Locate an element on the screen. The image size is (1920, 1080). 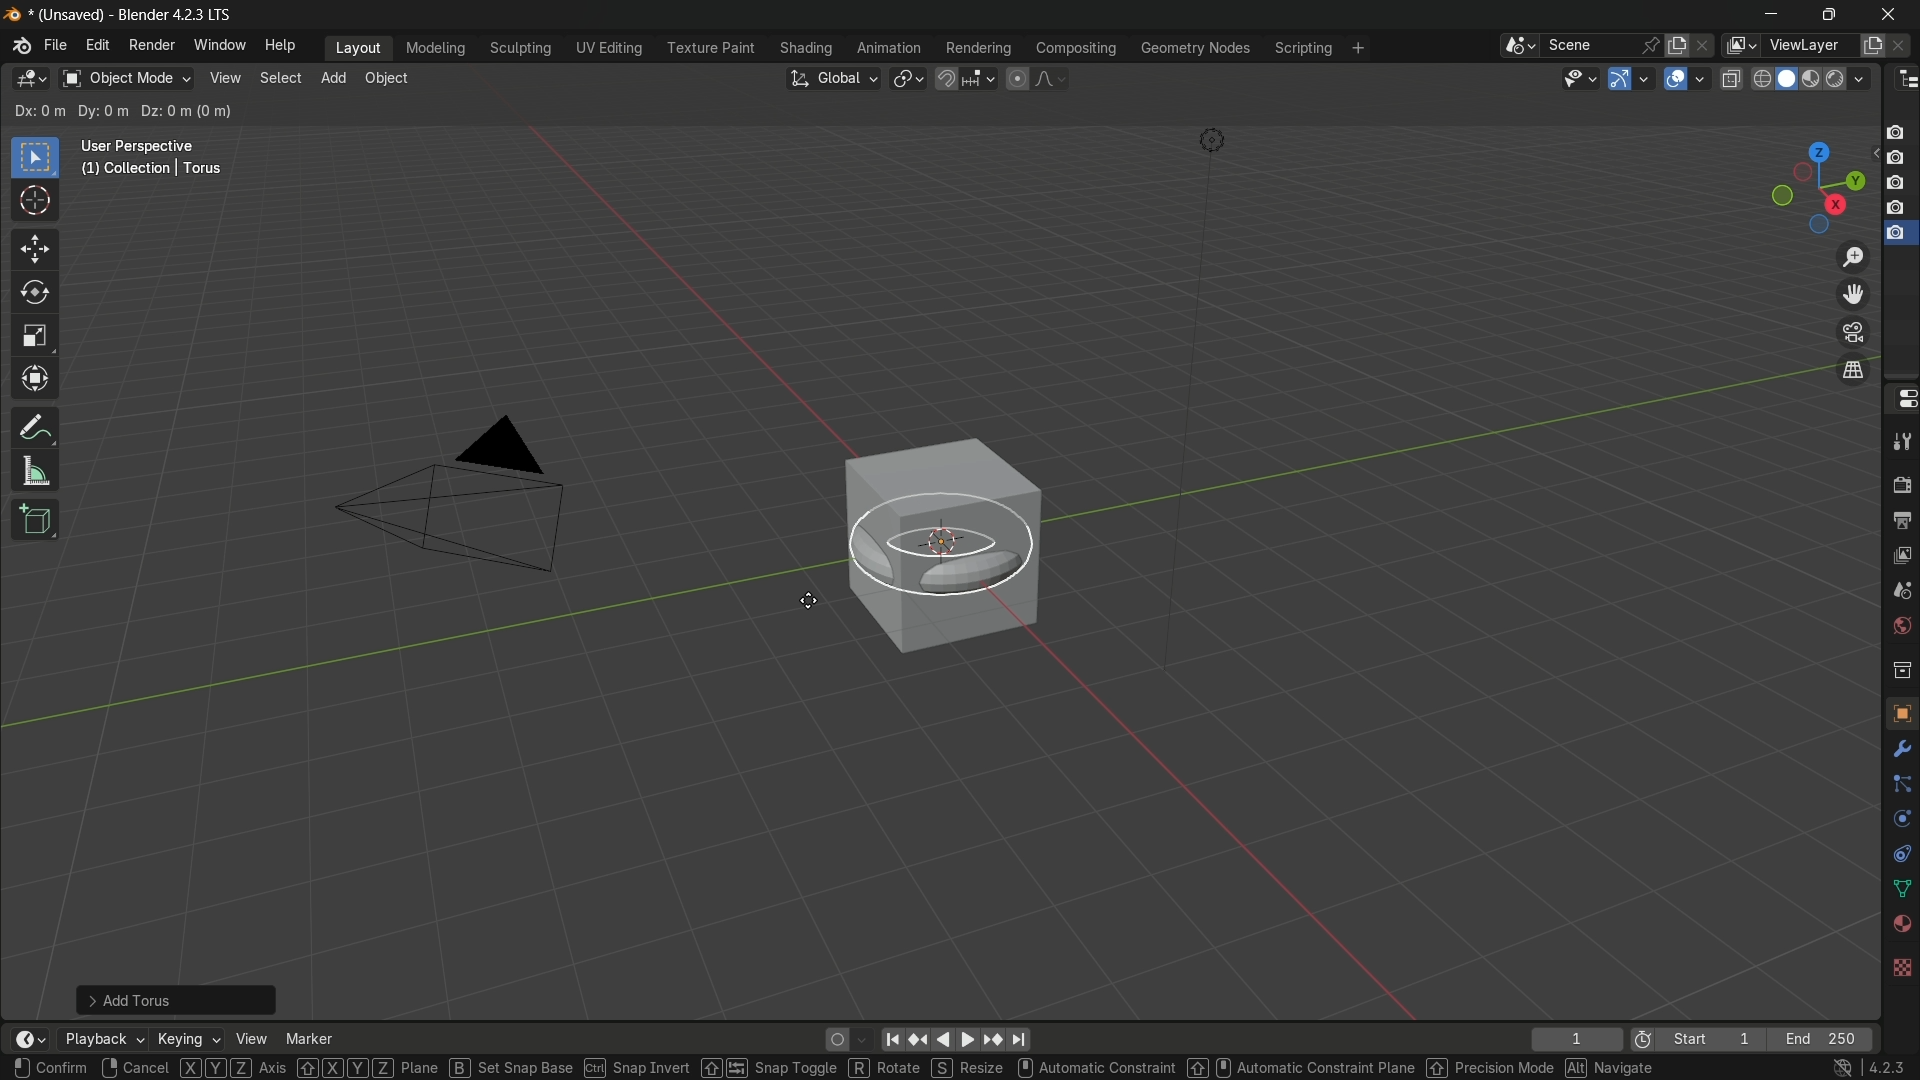
[XYZ] plane is located at coordinates (368, 1068).